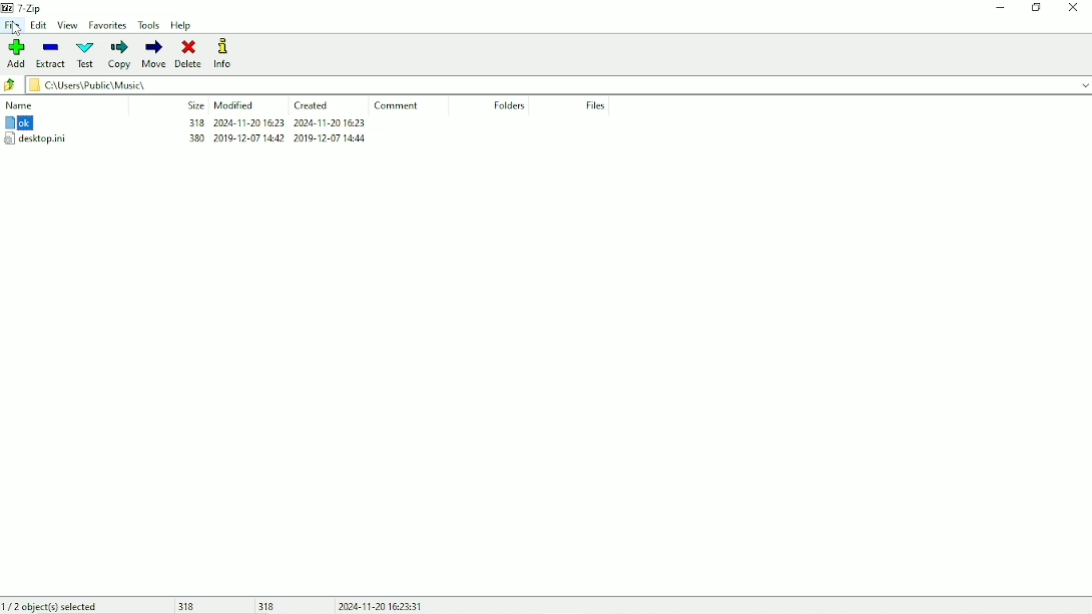  Describe the element at coordinates (186, 124) in the screenshot. I see `` at that location.